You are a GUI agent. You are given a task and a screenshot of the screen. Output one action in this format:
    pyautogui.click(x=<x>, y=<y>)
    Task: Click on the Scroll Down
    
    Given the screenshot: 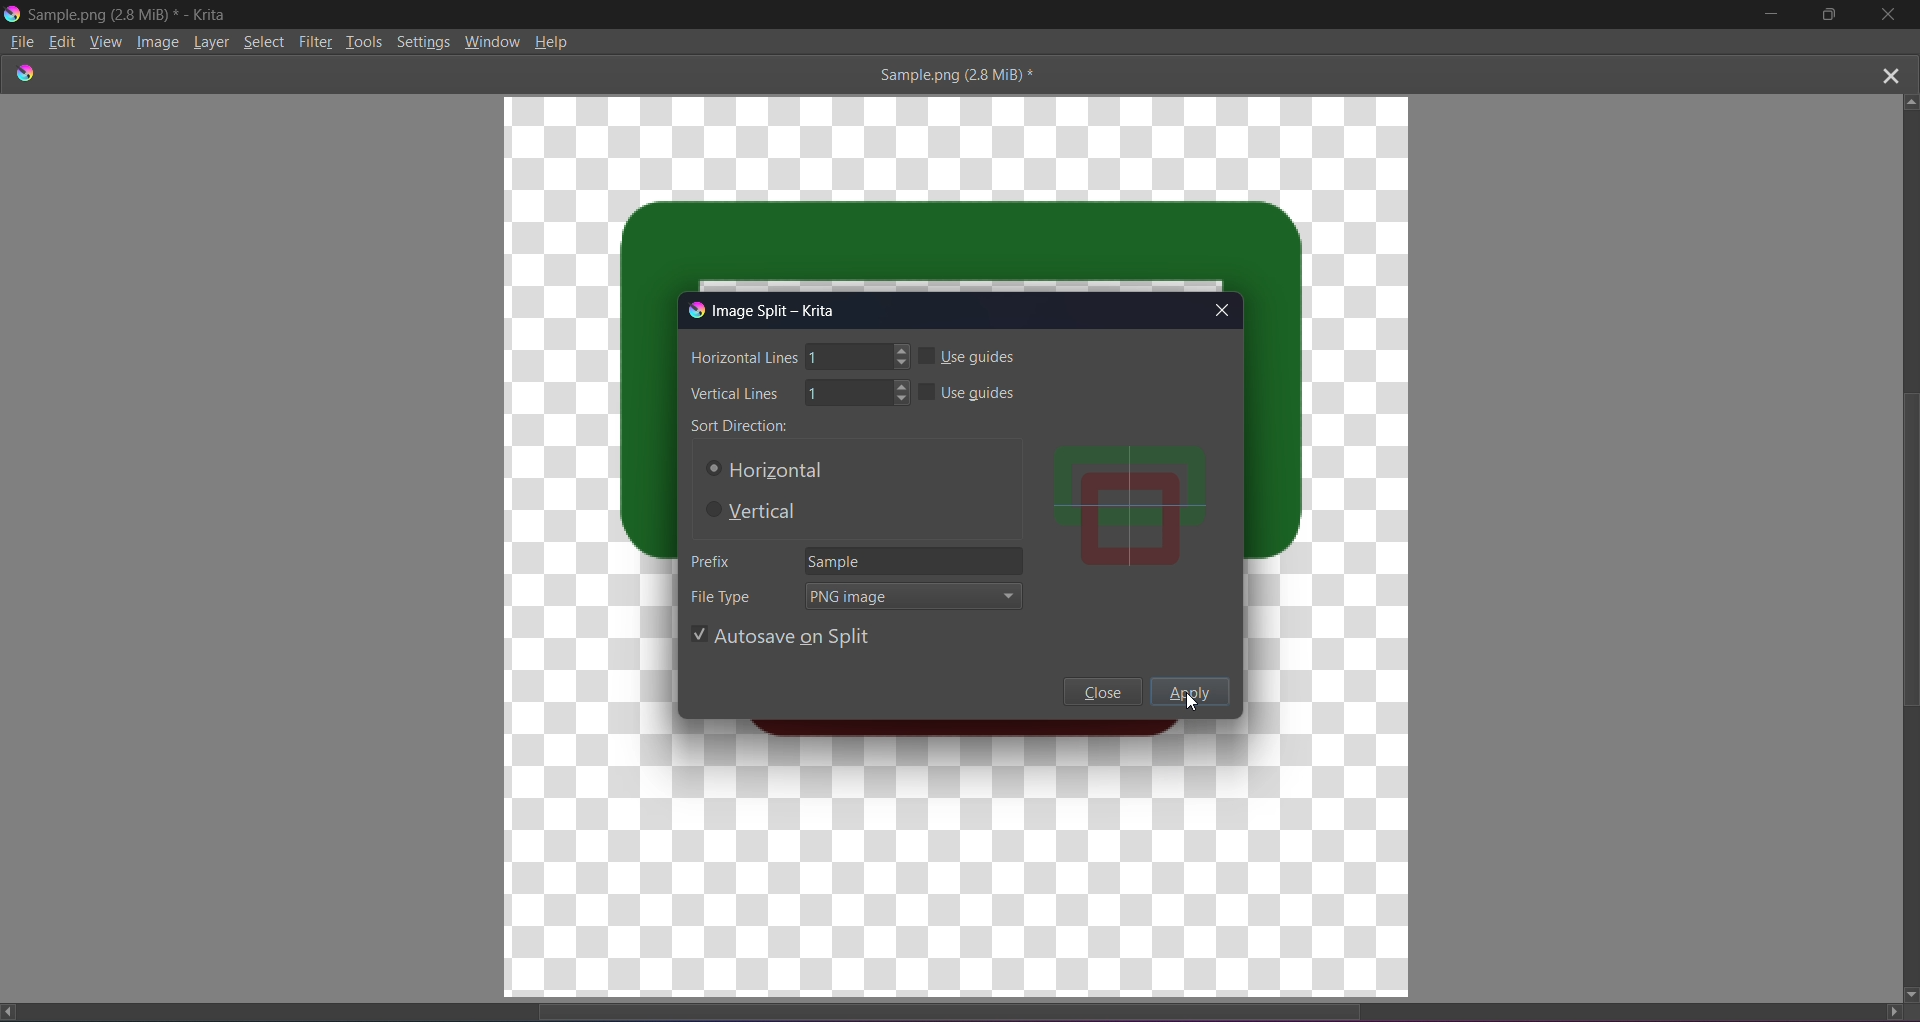 What is the action you would take?
    pyautogui.click(x=1908, y=993)
    